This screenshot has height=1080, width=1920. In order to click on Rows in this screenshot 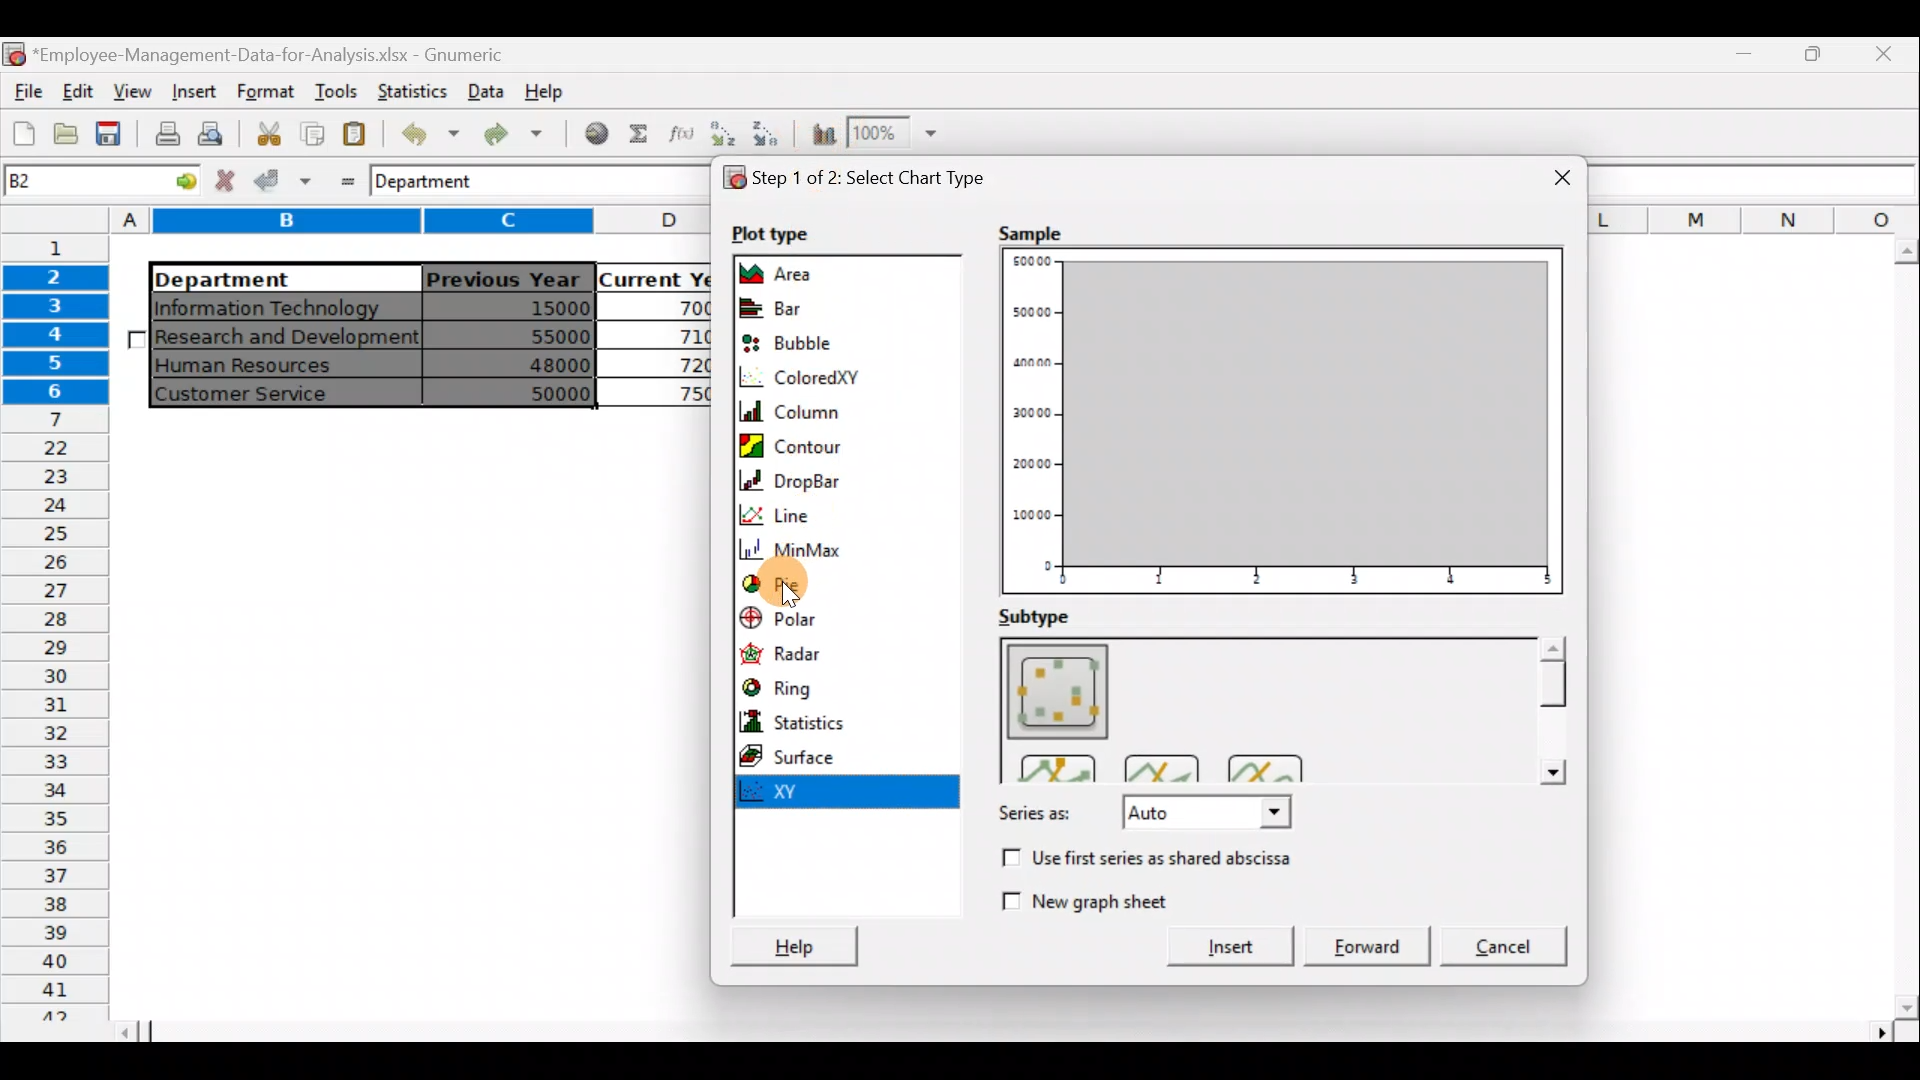, I will do `click(59, 627)`.